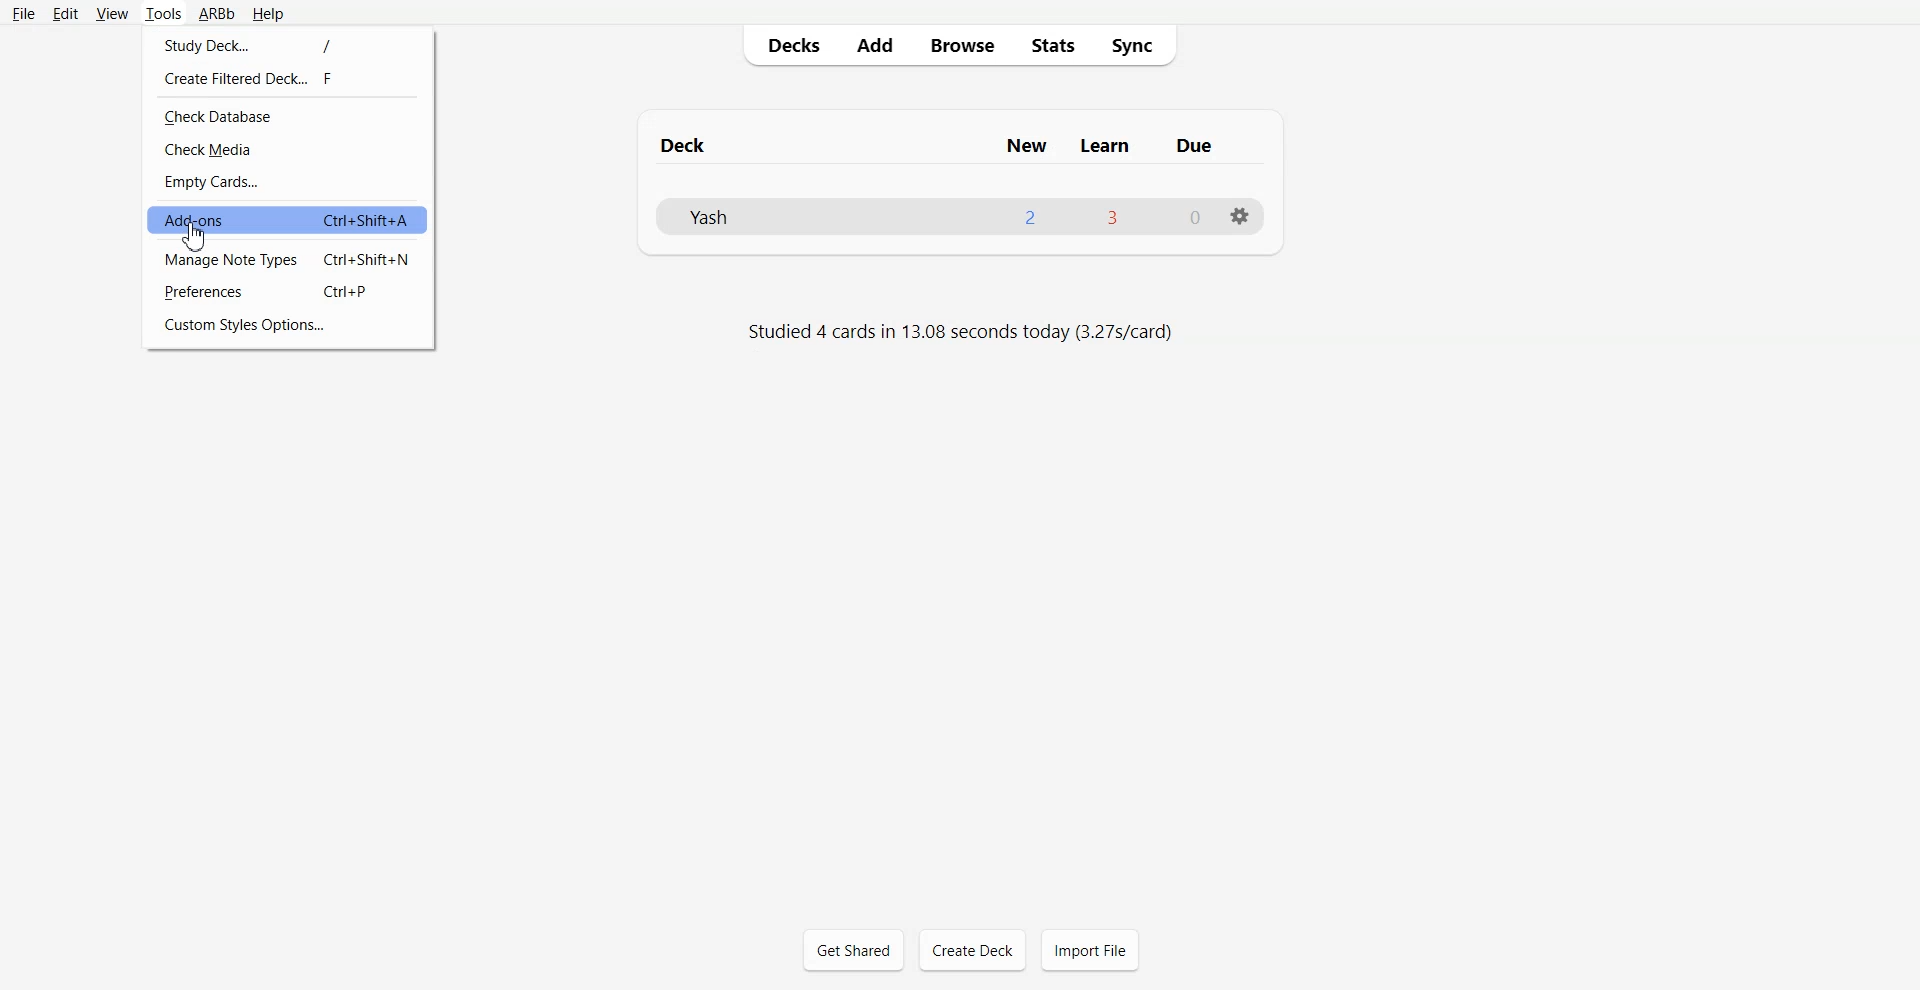 The width and height of the screenshot is (1920, 990). What do you see at coordinates (786, 44) in the screenshot?
I see `Decks` at bounding box center [786, 44].